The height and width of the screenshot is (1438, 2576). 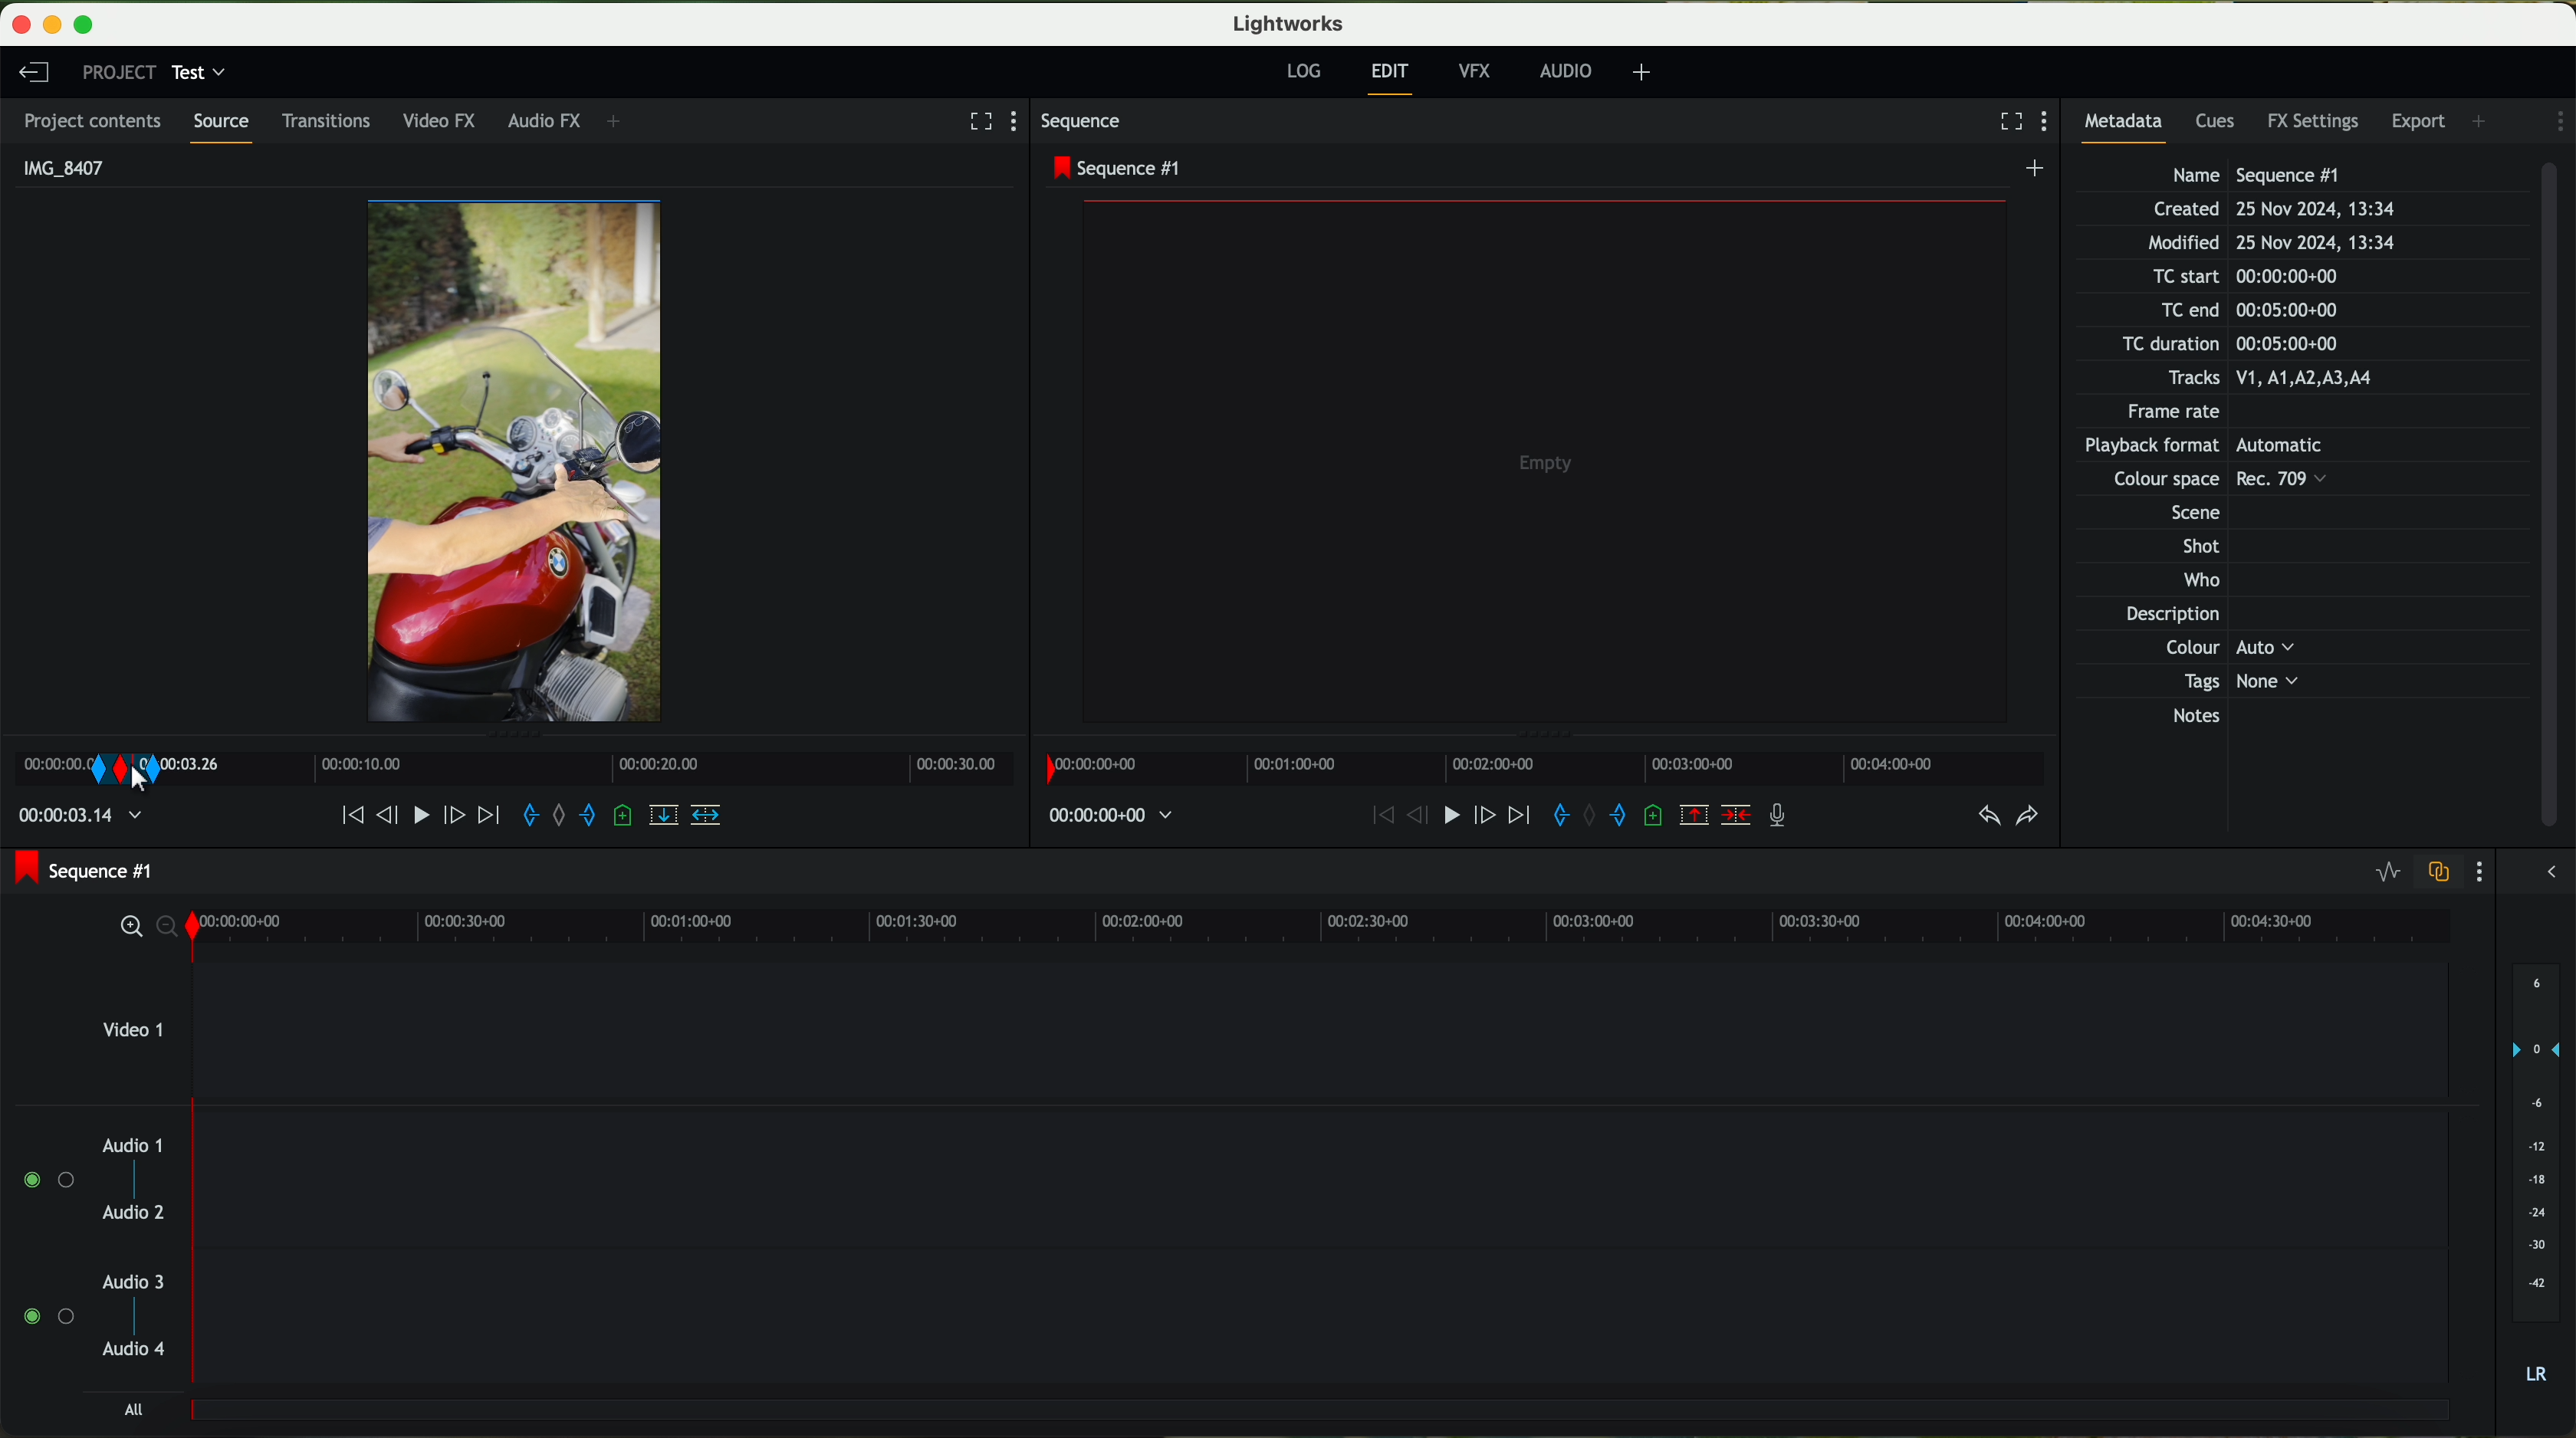 I want to click on add an out mark, so click(x=1609, y=816).